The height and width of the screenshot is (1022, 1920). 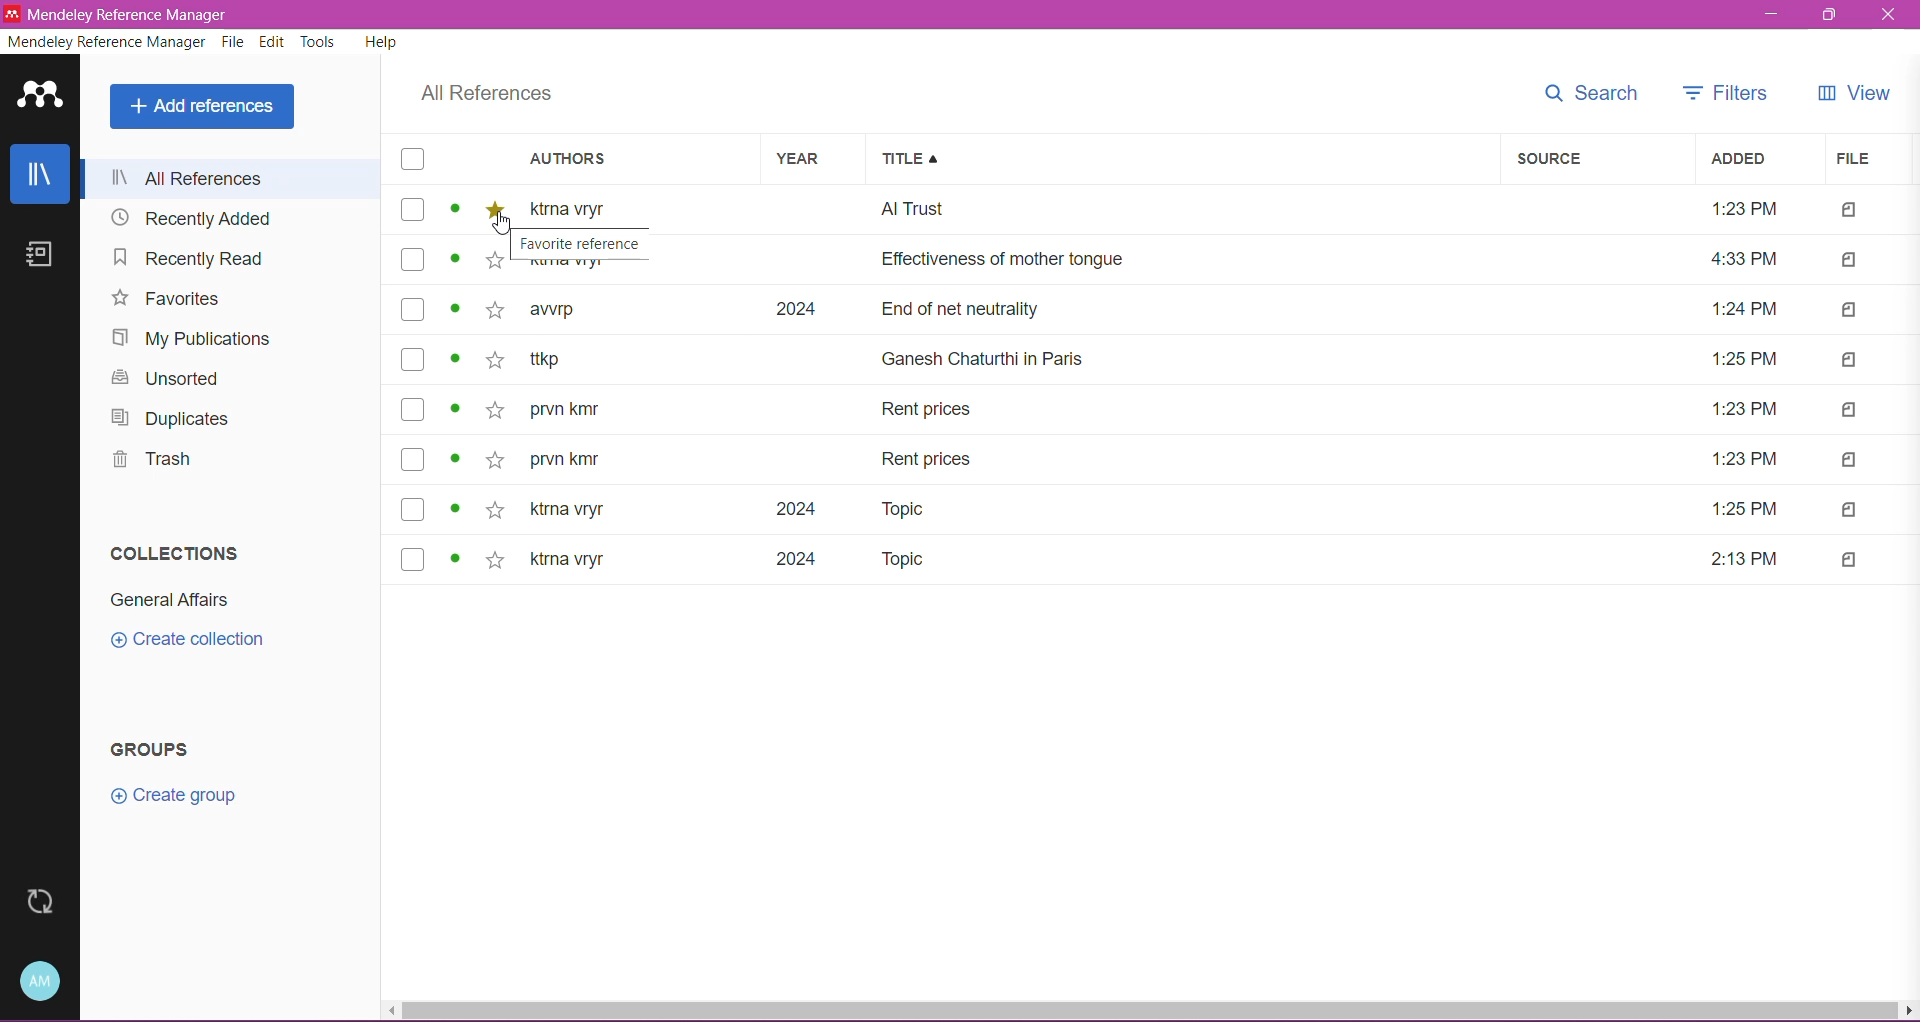 I want to click on File, so click(x=234, y=43).